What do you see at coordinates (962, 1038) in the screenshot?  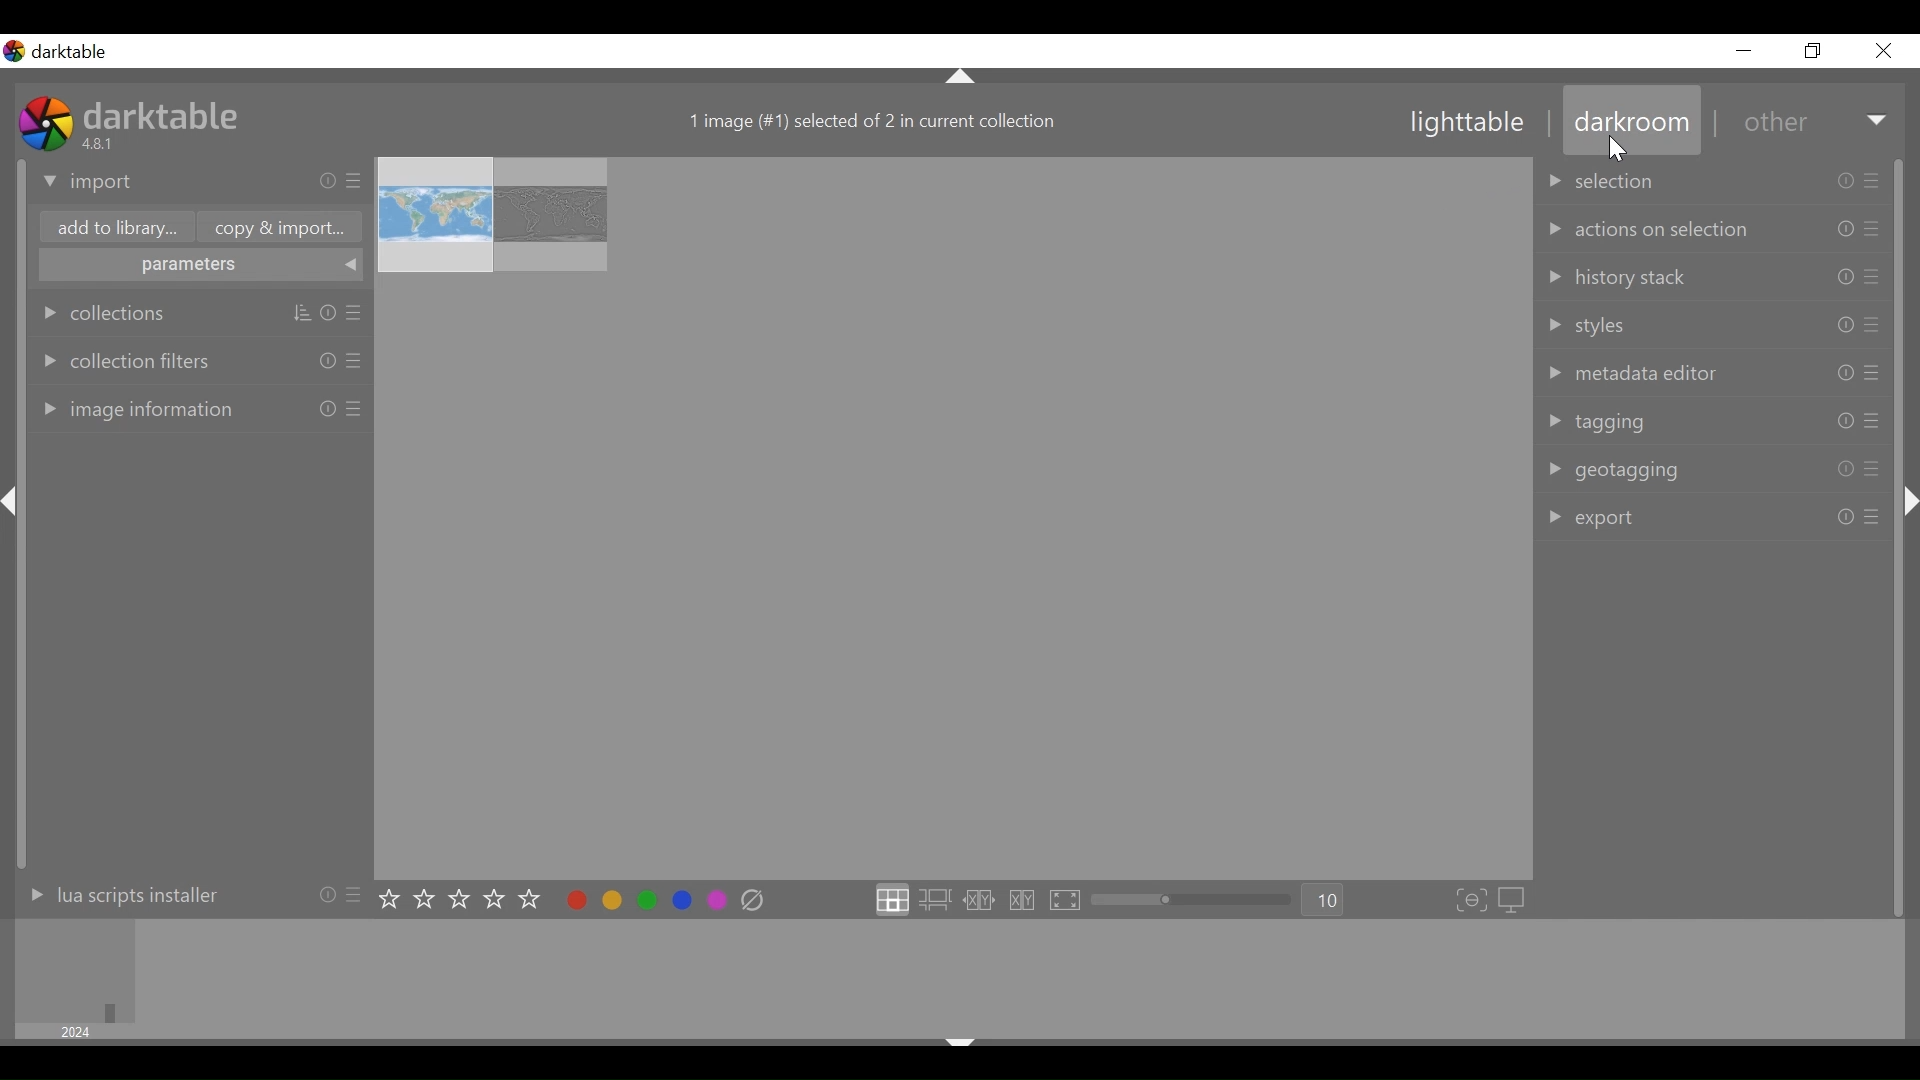 I see `Collapse ` at bounding box center [962, 1038].